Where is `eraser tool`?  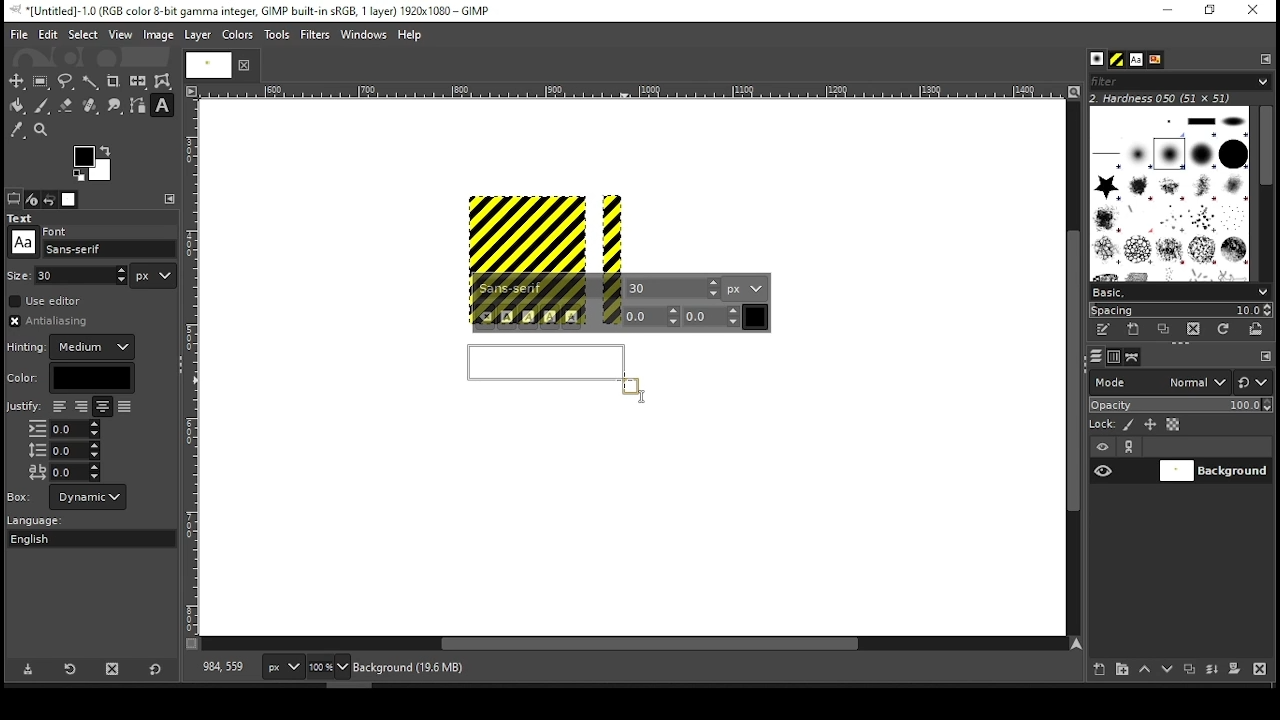
eraser tool is located at coordinates (65, 105).